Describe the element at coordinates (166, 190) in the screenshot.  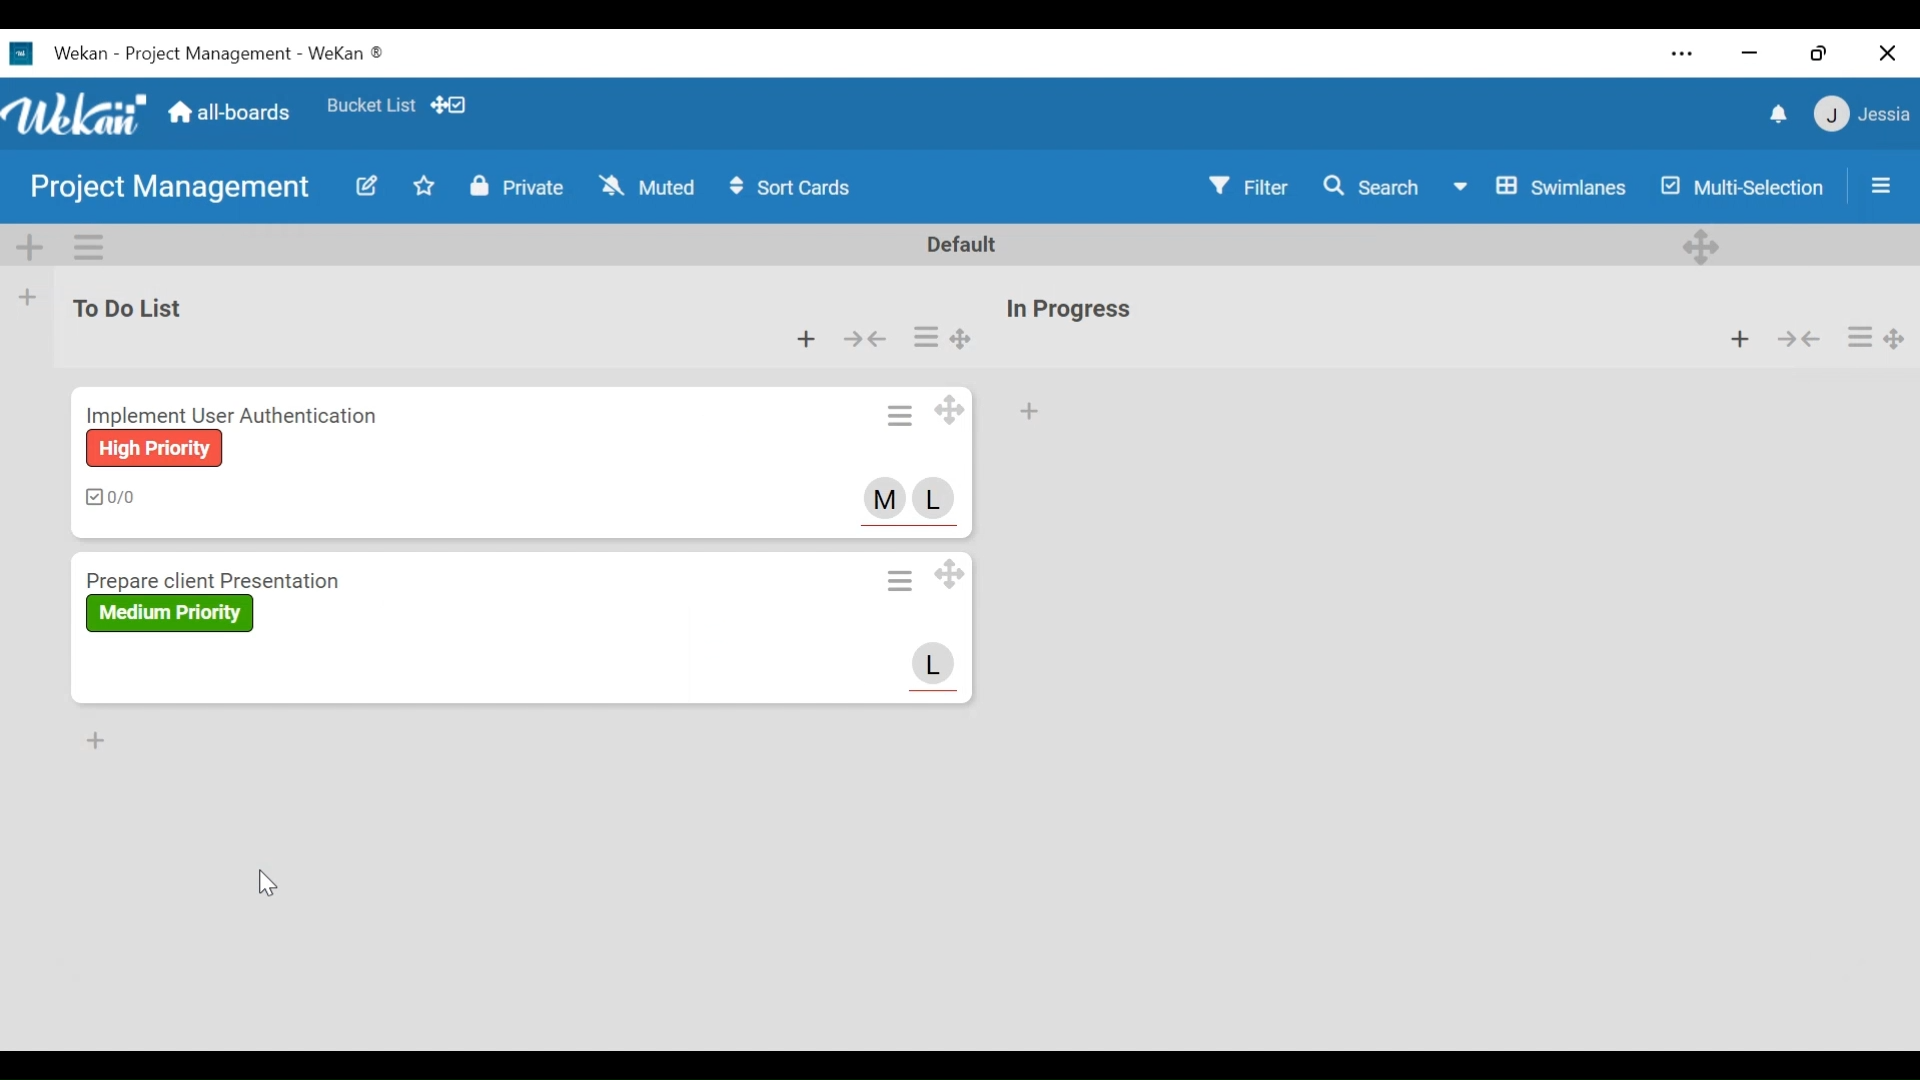
I see `Board Name` at that location.